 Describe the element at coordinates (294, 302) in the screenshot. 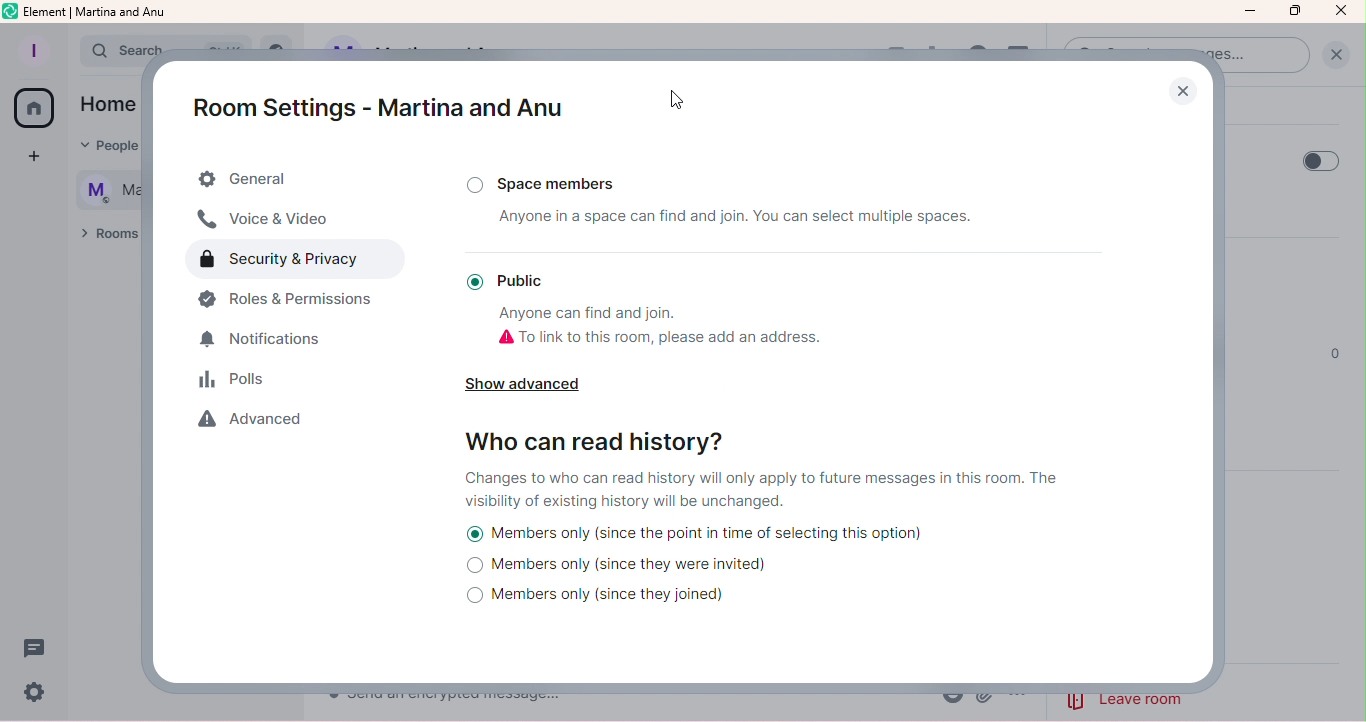

I see `Roles and permissions` at that location.